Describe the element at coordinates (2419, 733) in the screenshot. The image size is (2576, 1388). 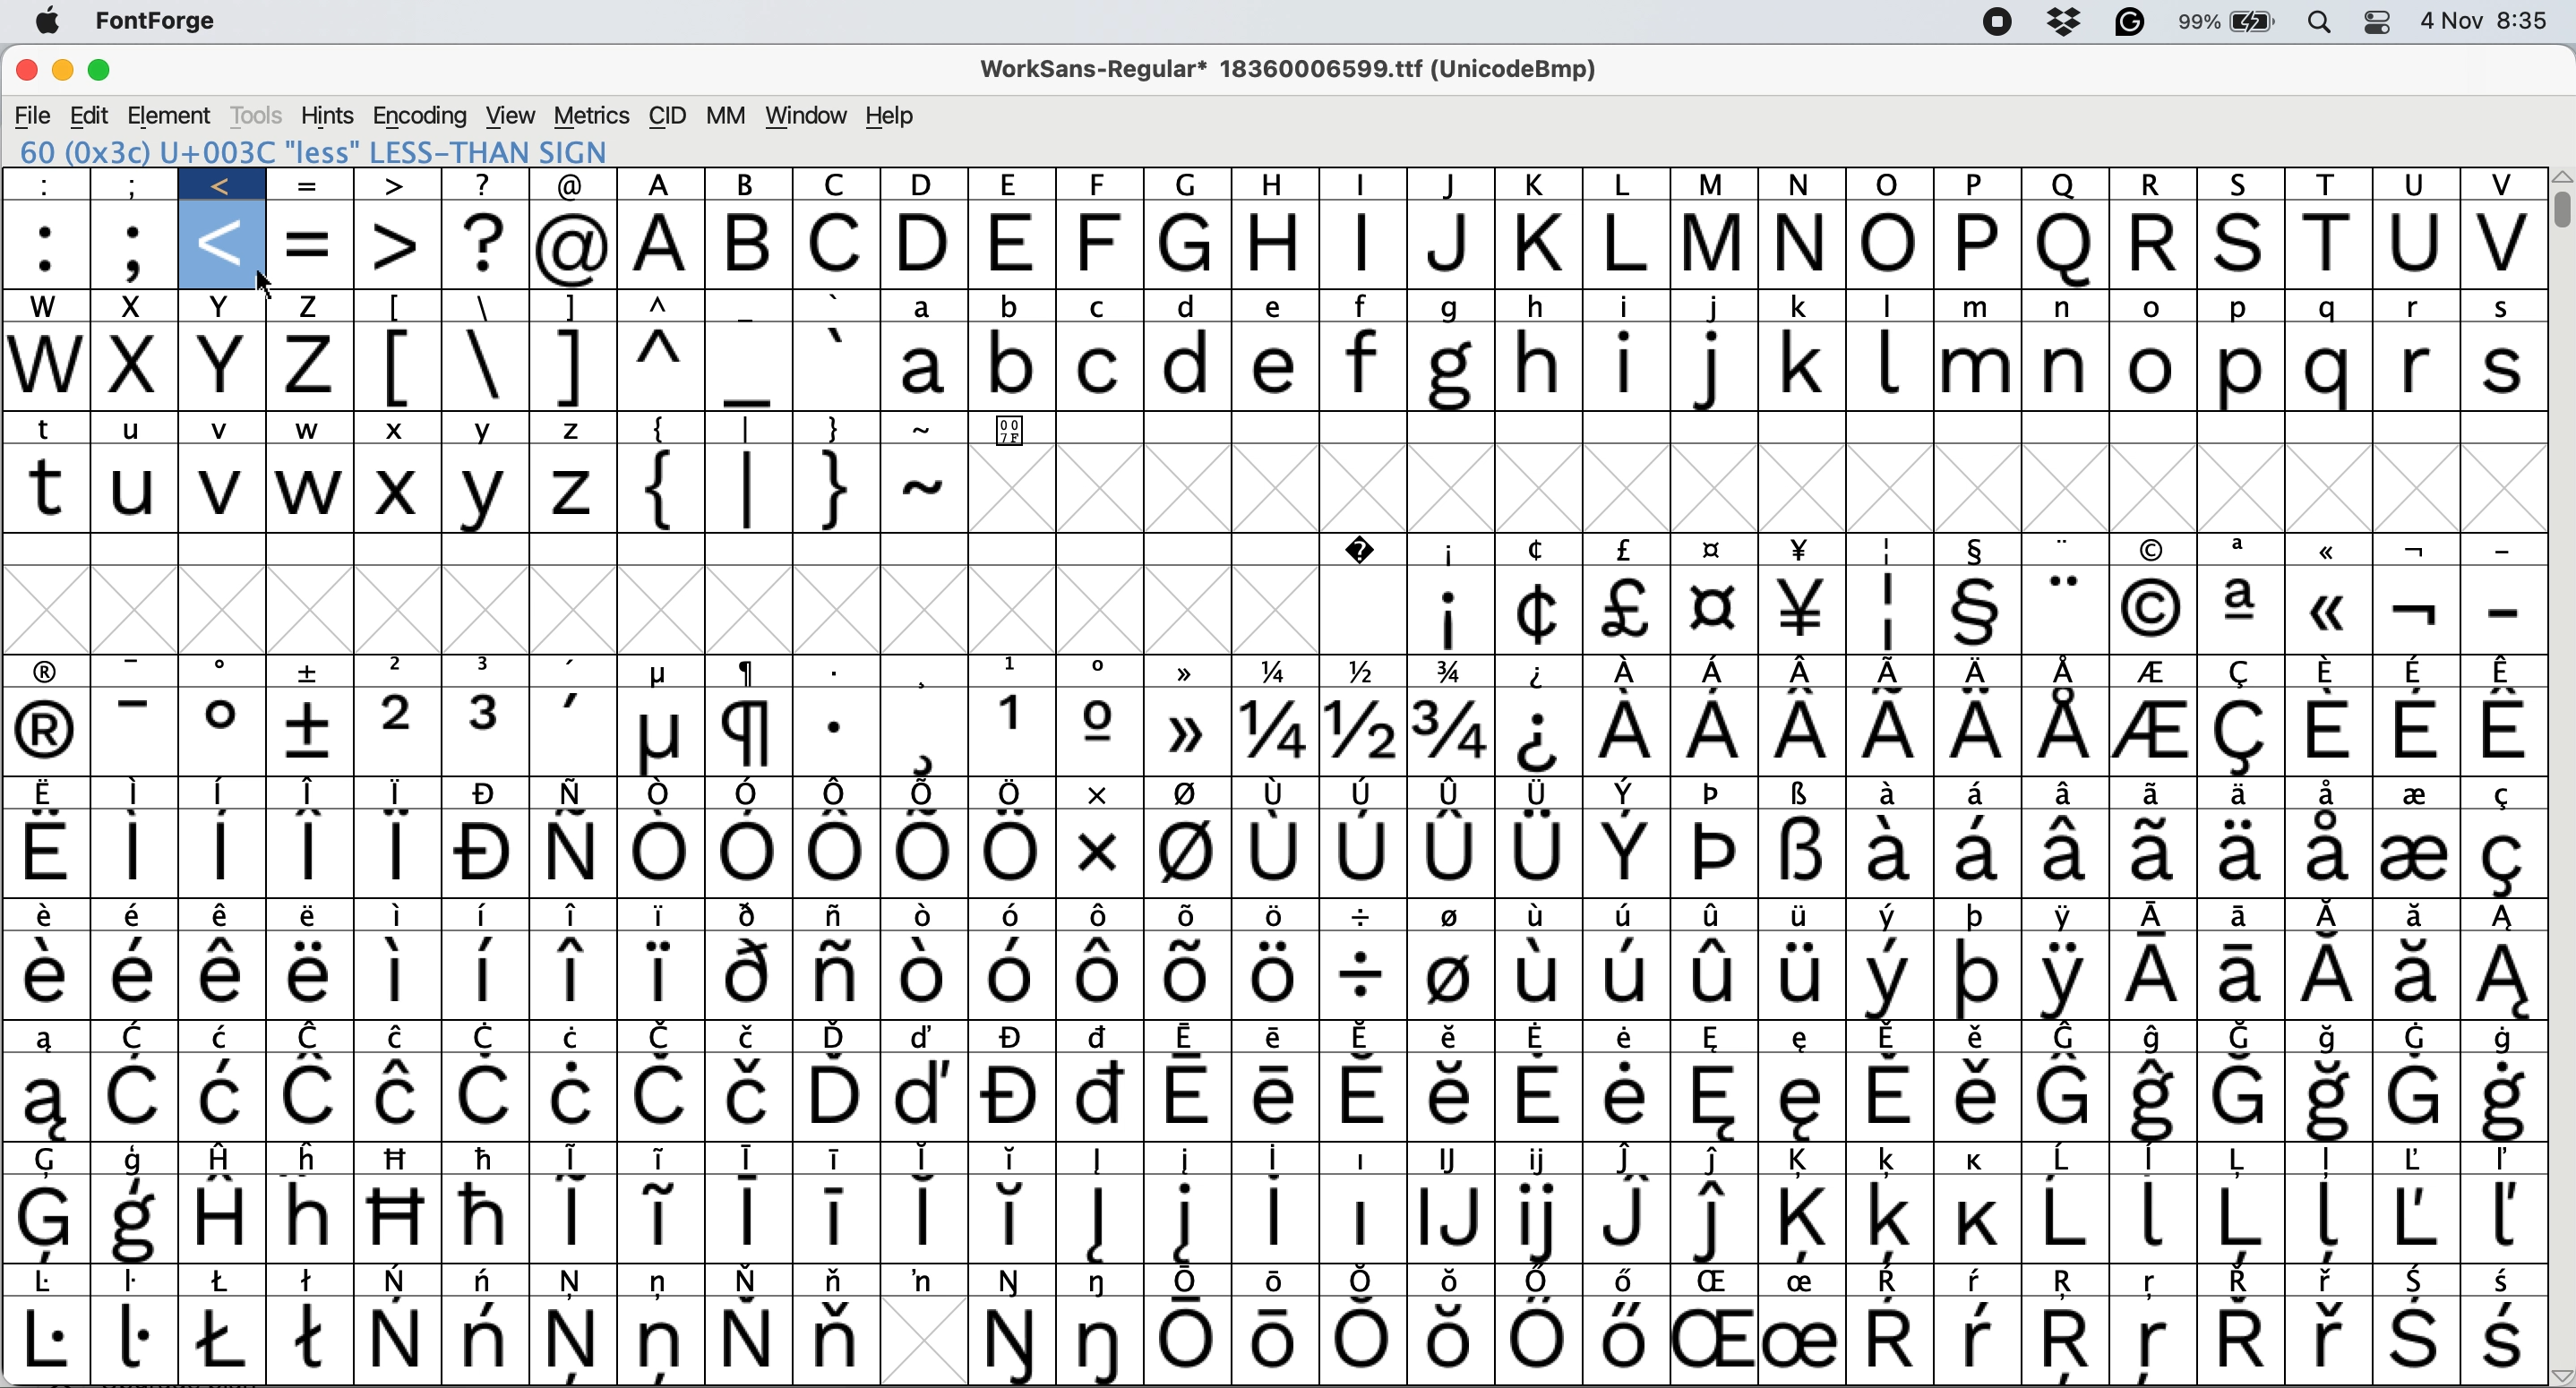
I see `Symbol` at that location.